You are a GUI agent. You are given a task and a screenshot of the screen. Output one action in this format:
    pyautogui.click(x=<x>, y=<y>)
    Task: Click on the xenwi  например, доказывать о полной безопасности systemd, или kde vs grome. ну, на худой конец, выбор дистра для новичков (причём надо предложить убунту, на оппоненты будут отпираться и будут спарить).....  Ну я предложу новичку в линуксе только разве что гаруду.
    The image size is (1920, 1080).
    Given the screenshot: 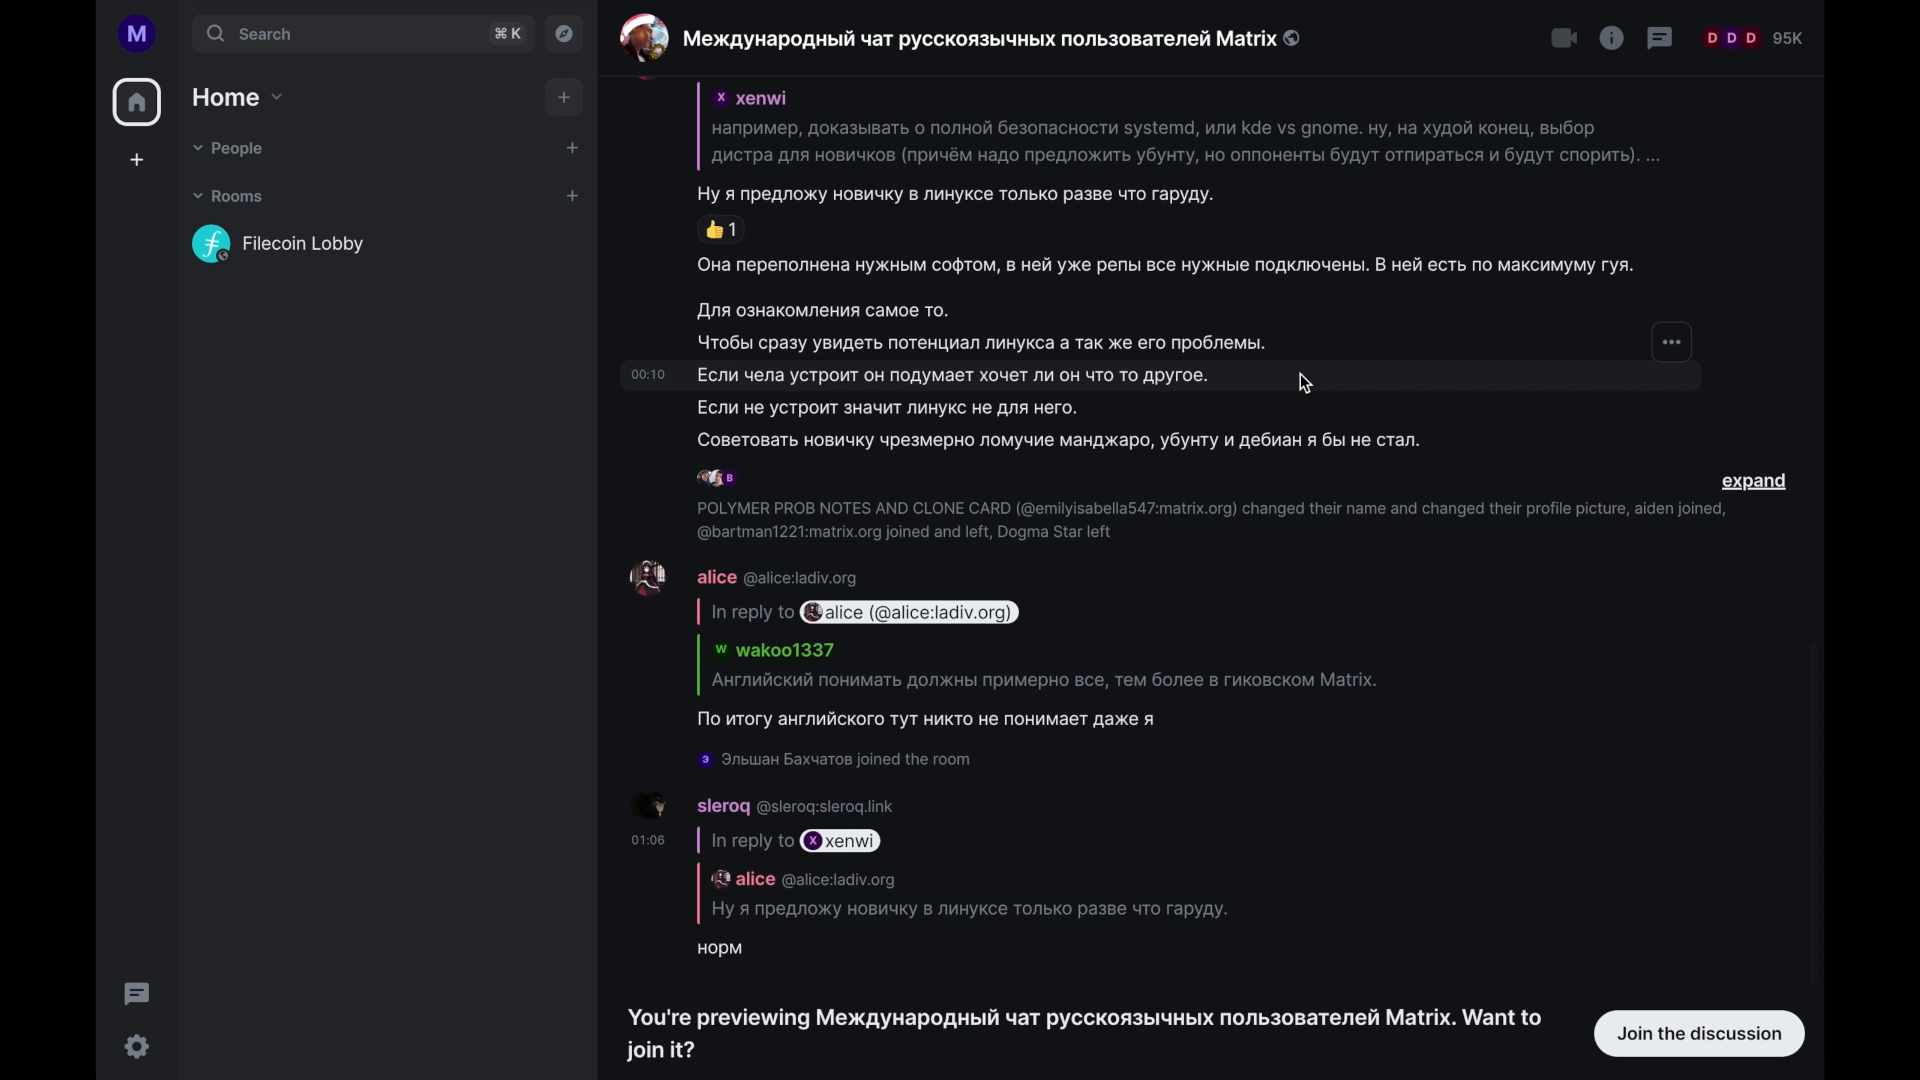 What is the action you would take?
    pyautogui.click(x=1176, y=143)
    